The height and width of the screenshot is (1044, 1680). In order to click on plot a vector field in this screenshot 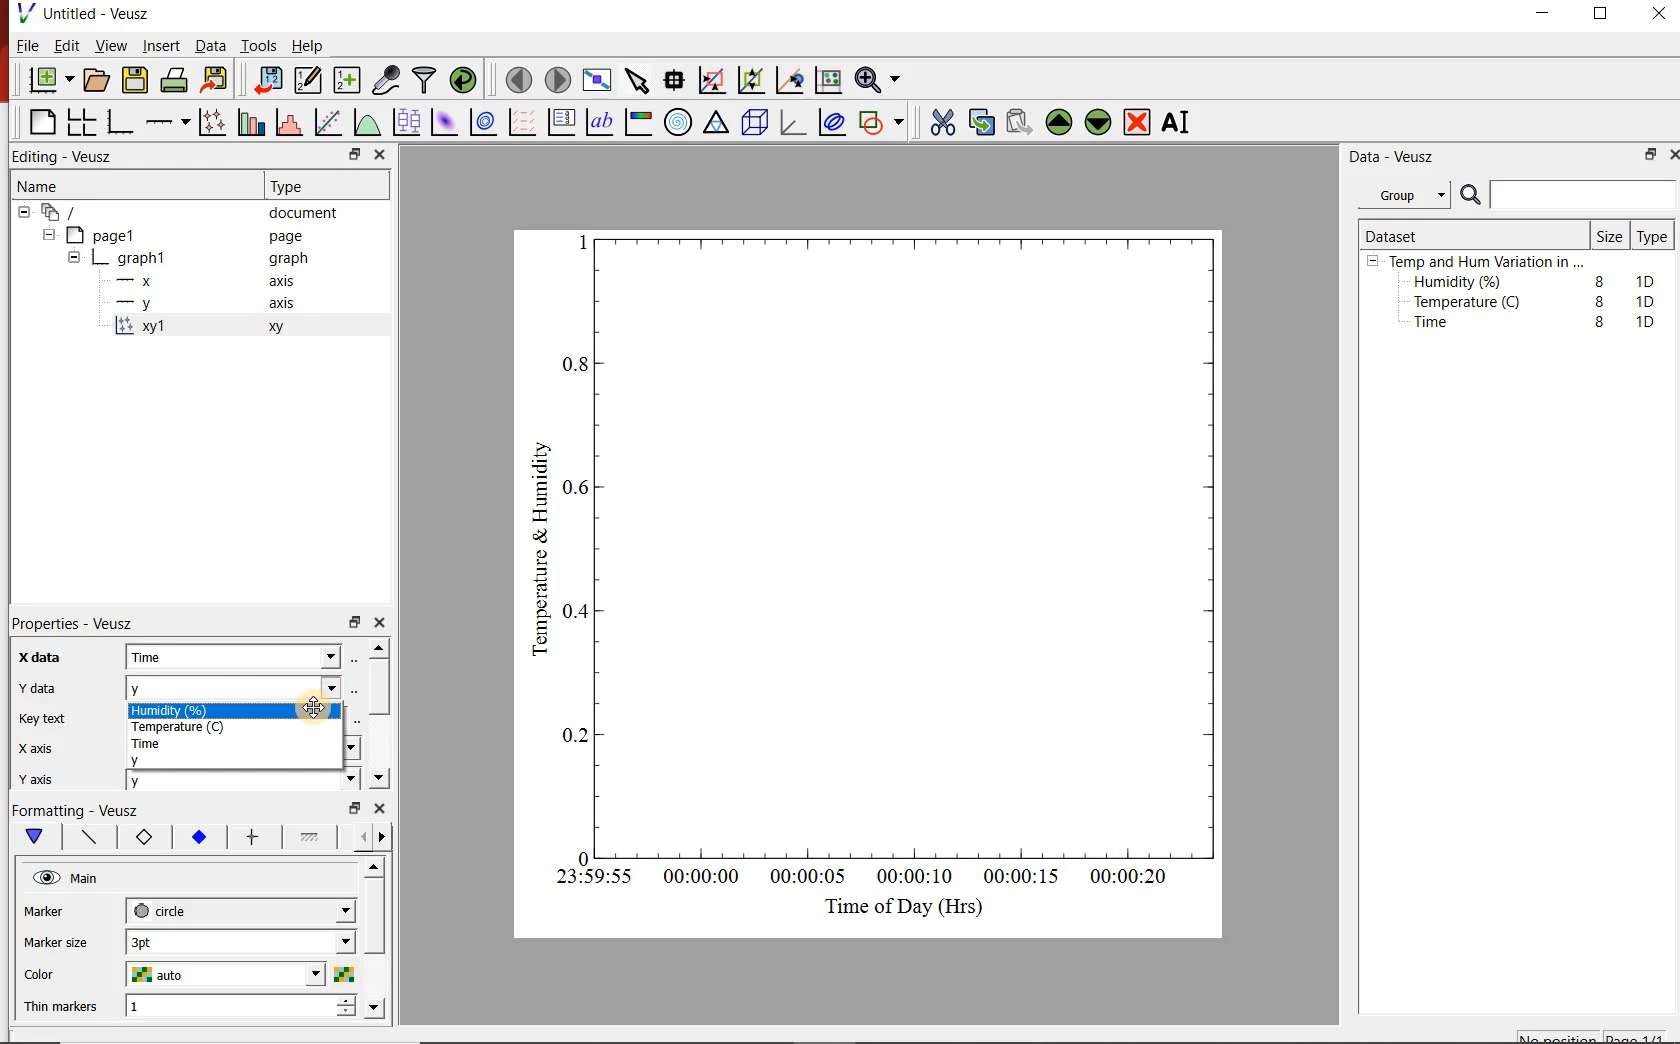, I will do `click(523, 122)`.